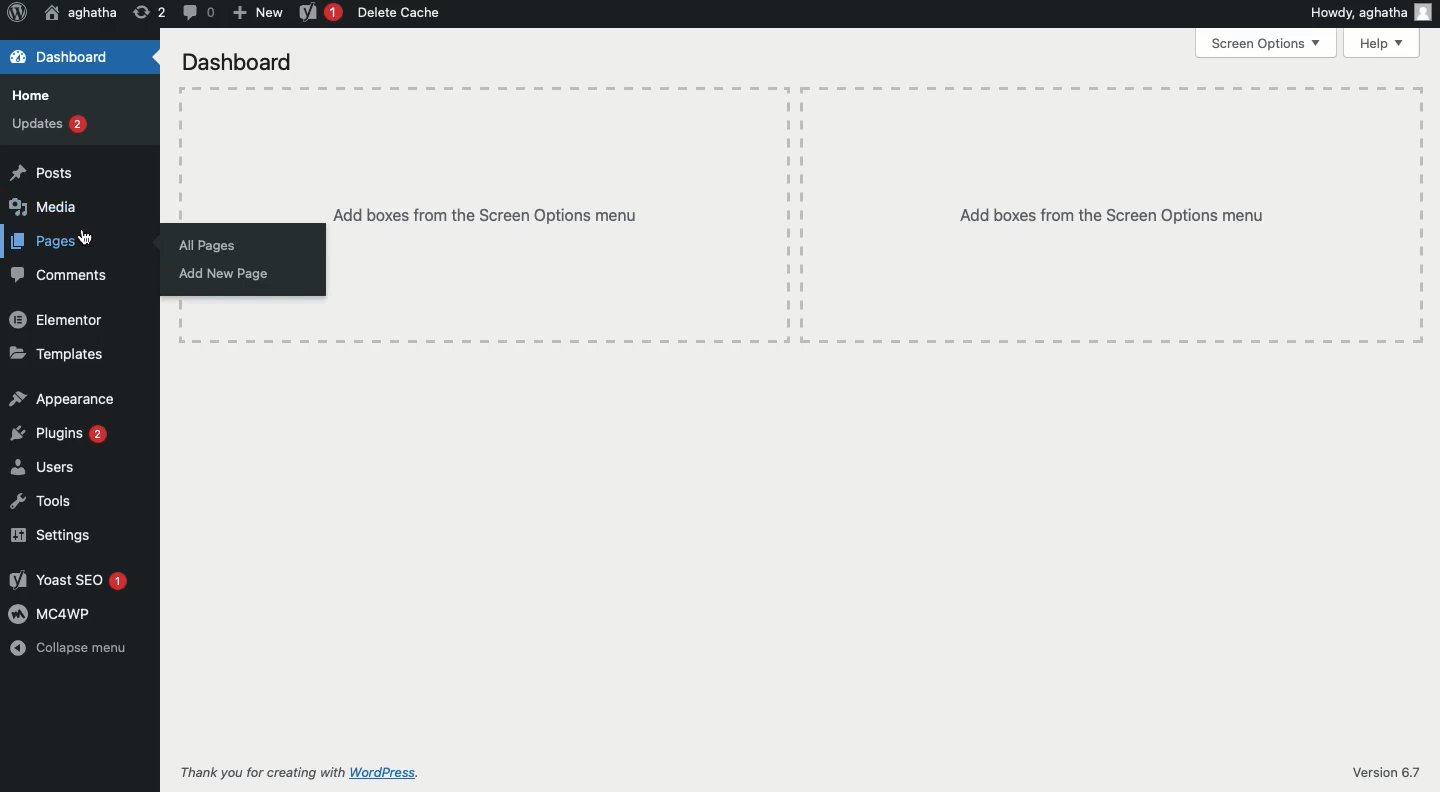 The height and width of the screenshot is (792, 1440). What do you see at coordinates (48, 240) in the screenshot?
I see `Pages` at bounding box center [48, 240].